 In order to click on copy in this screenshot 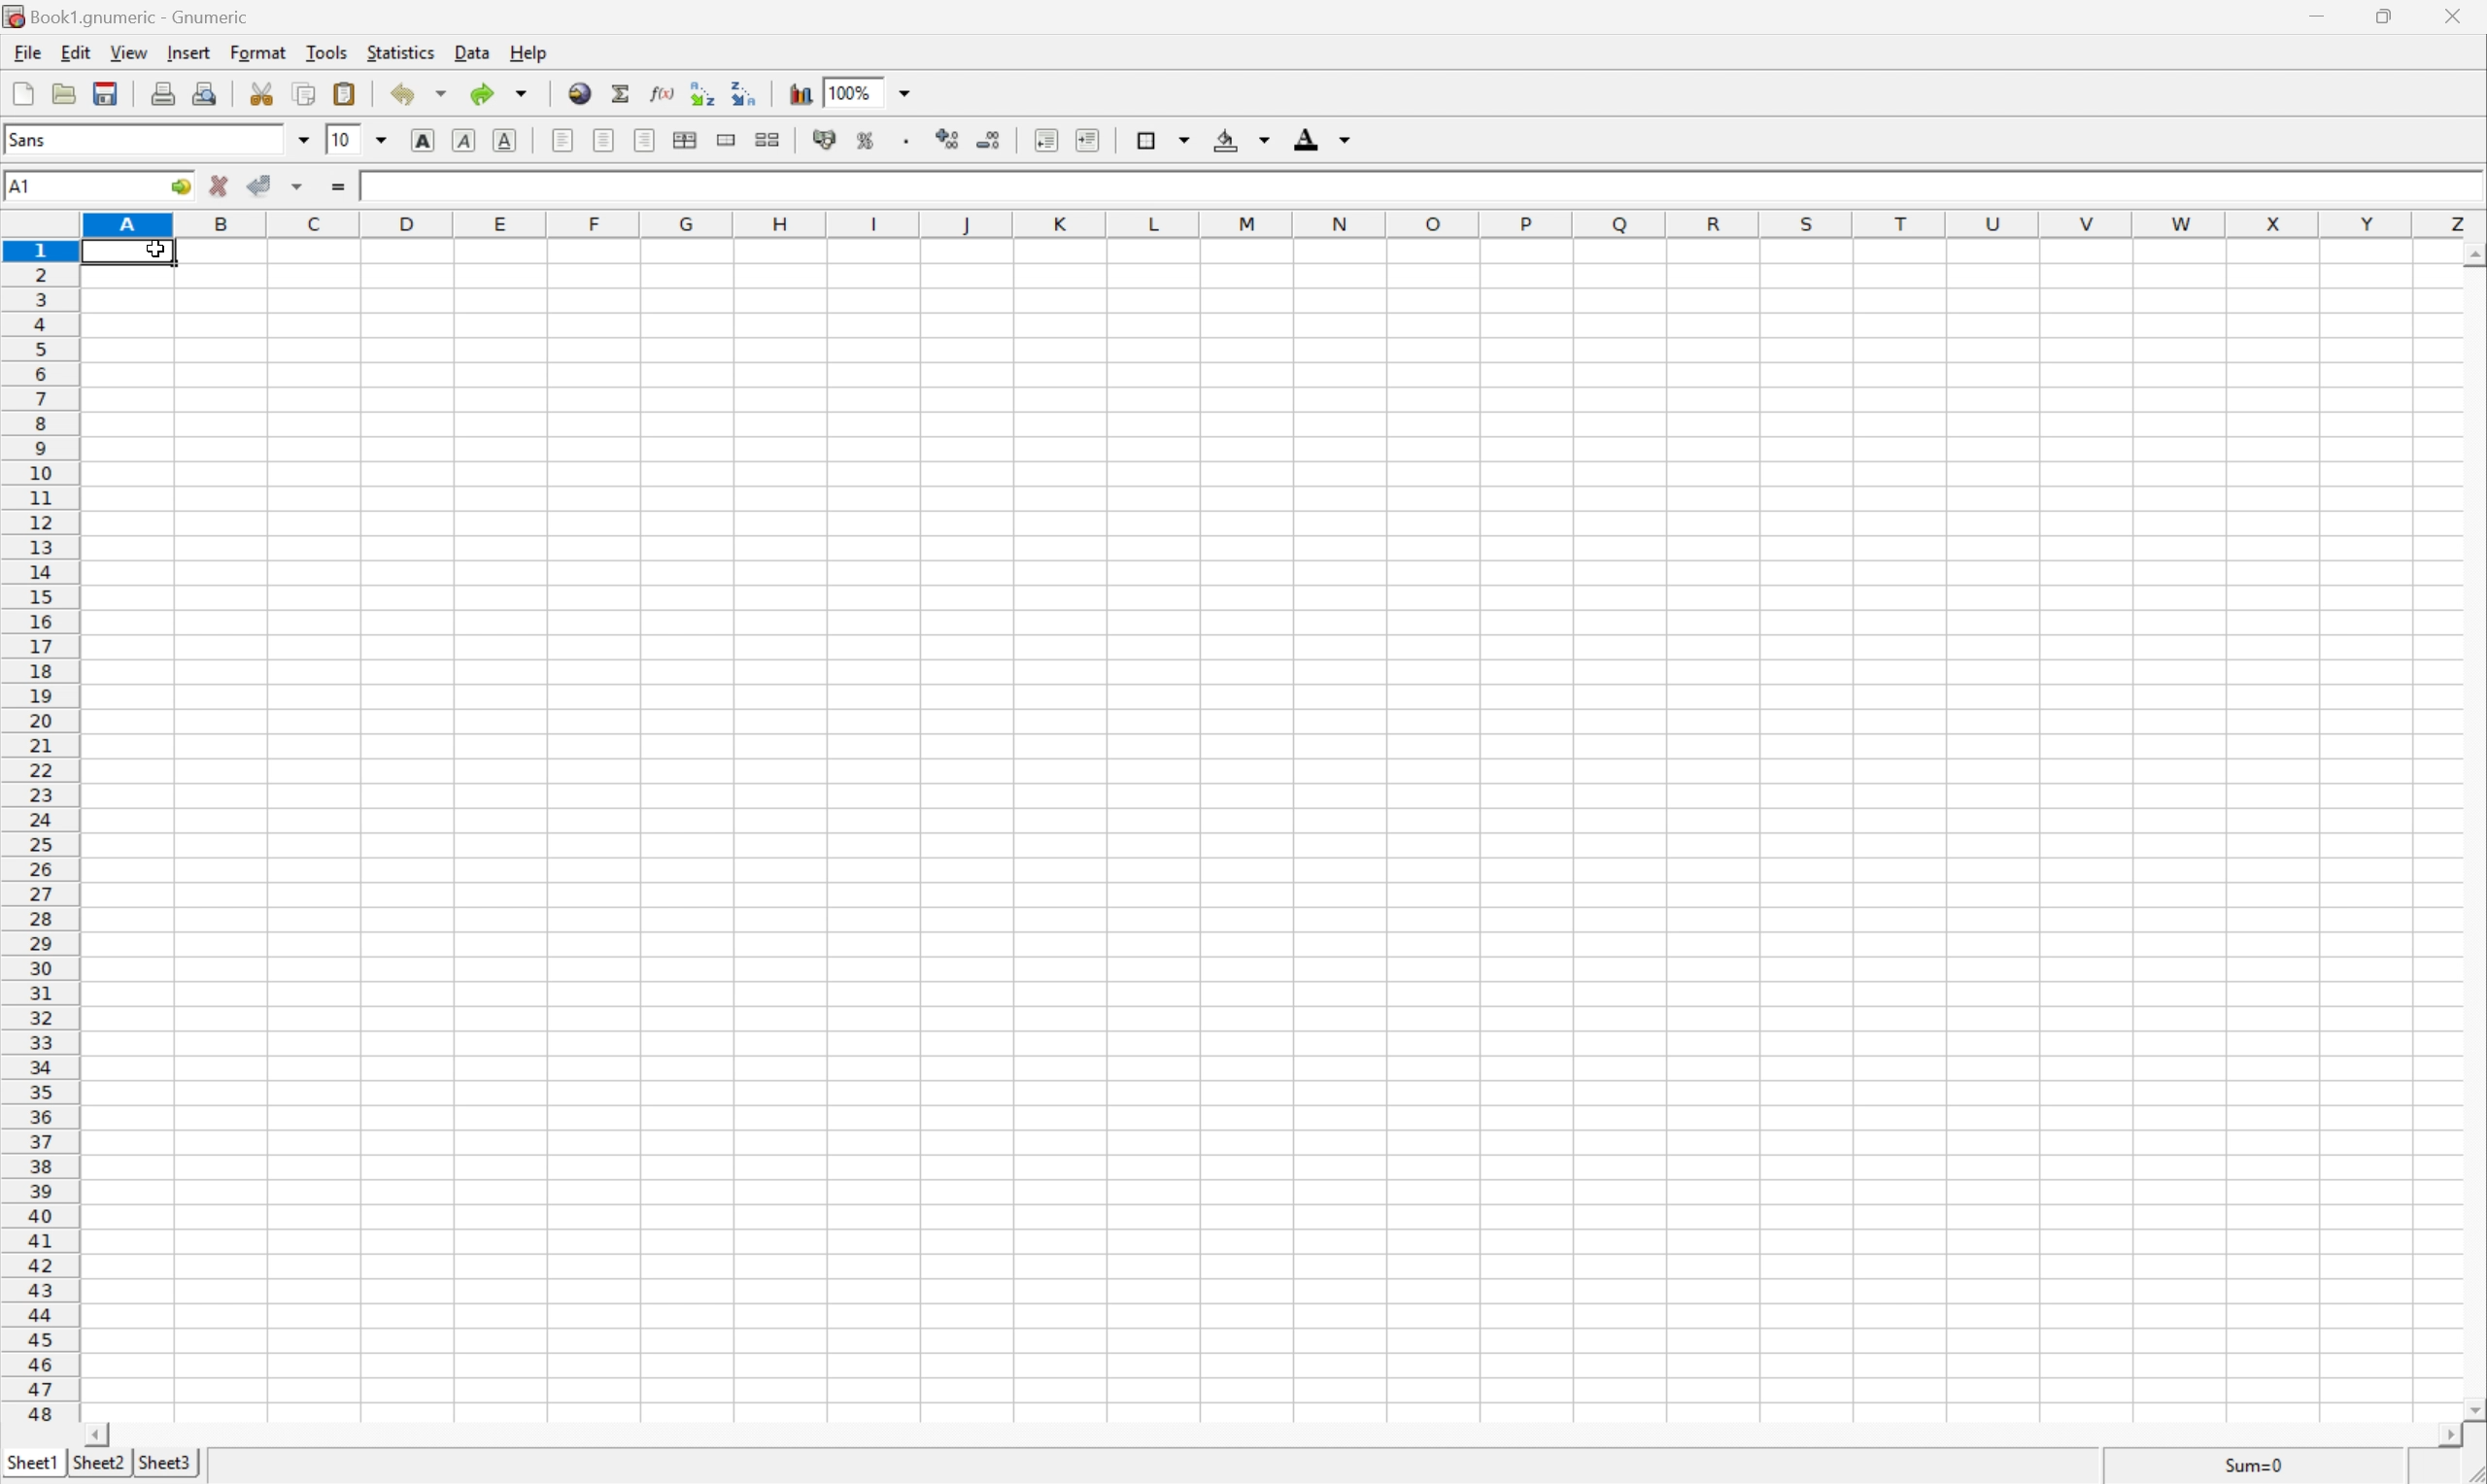, I will do `click(306, 92)`.